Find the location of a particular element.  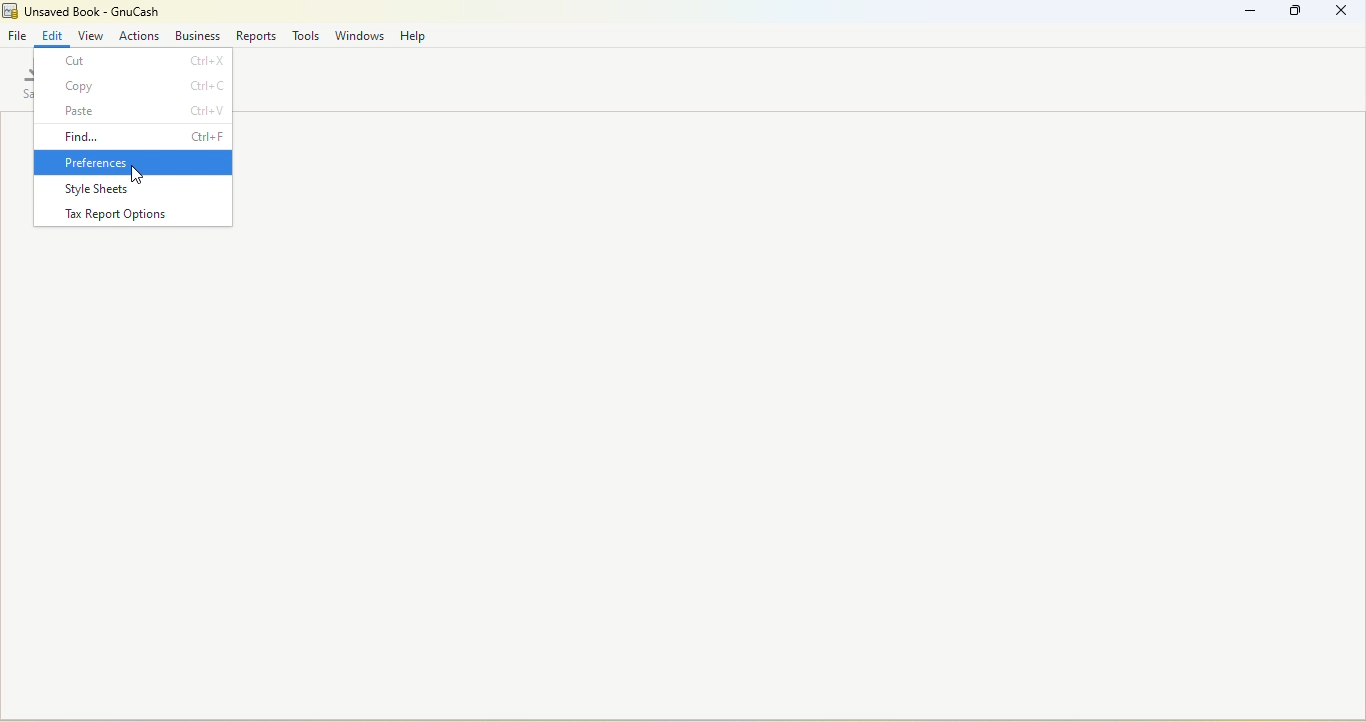

Actions is located at coordinates (139, 34).